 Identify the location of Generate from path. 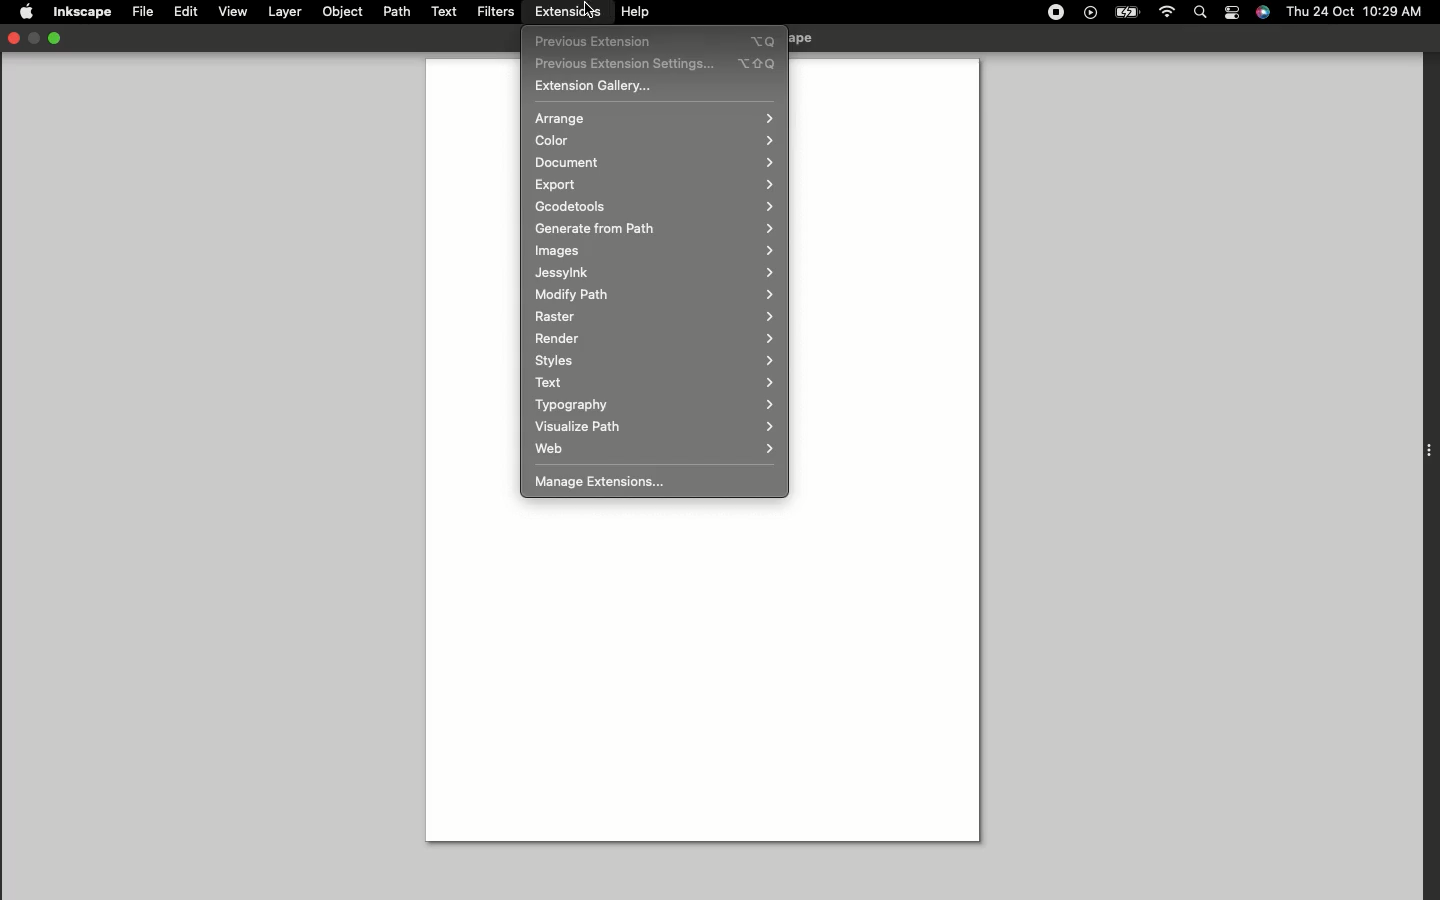
(656, 228).